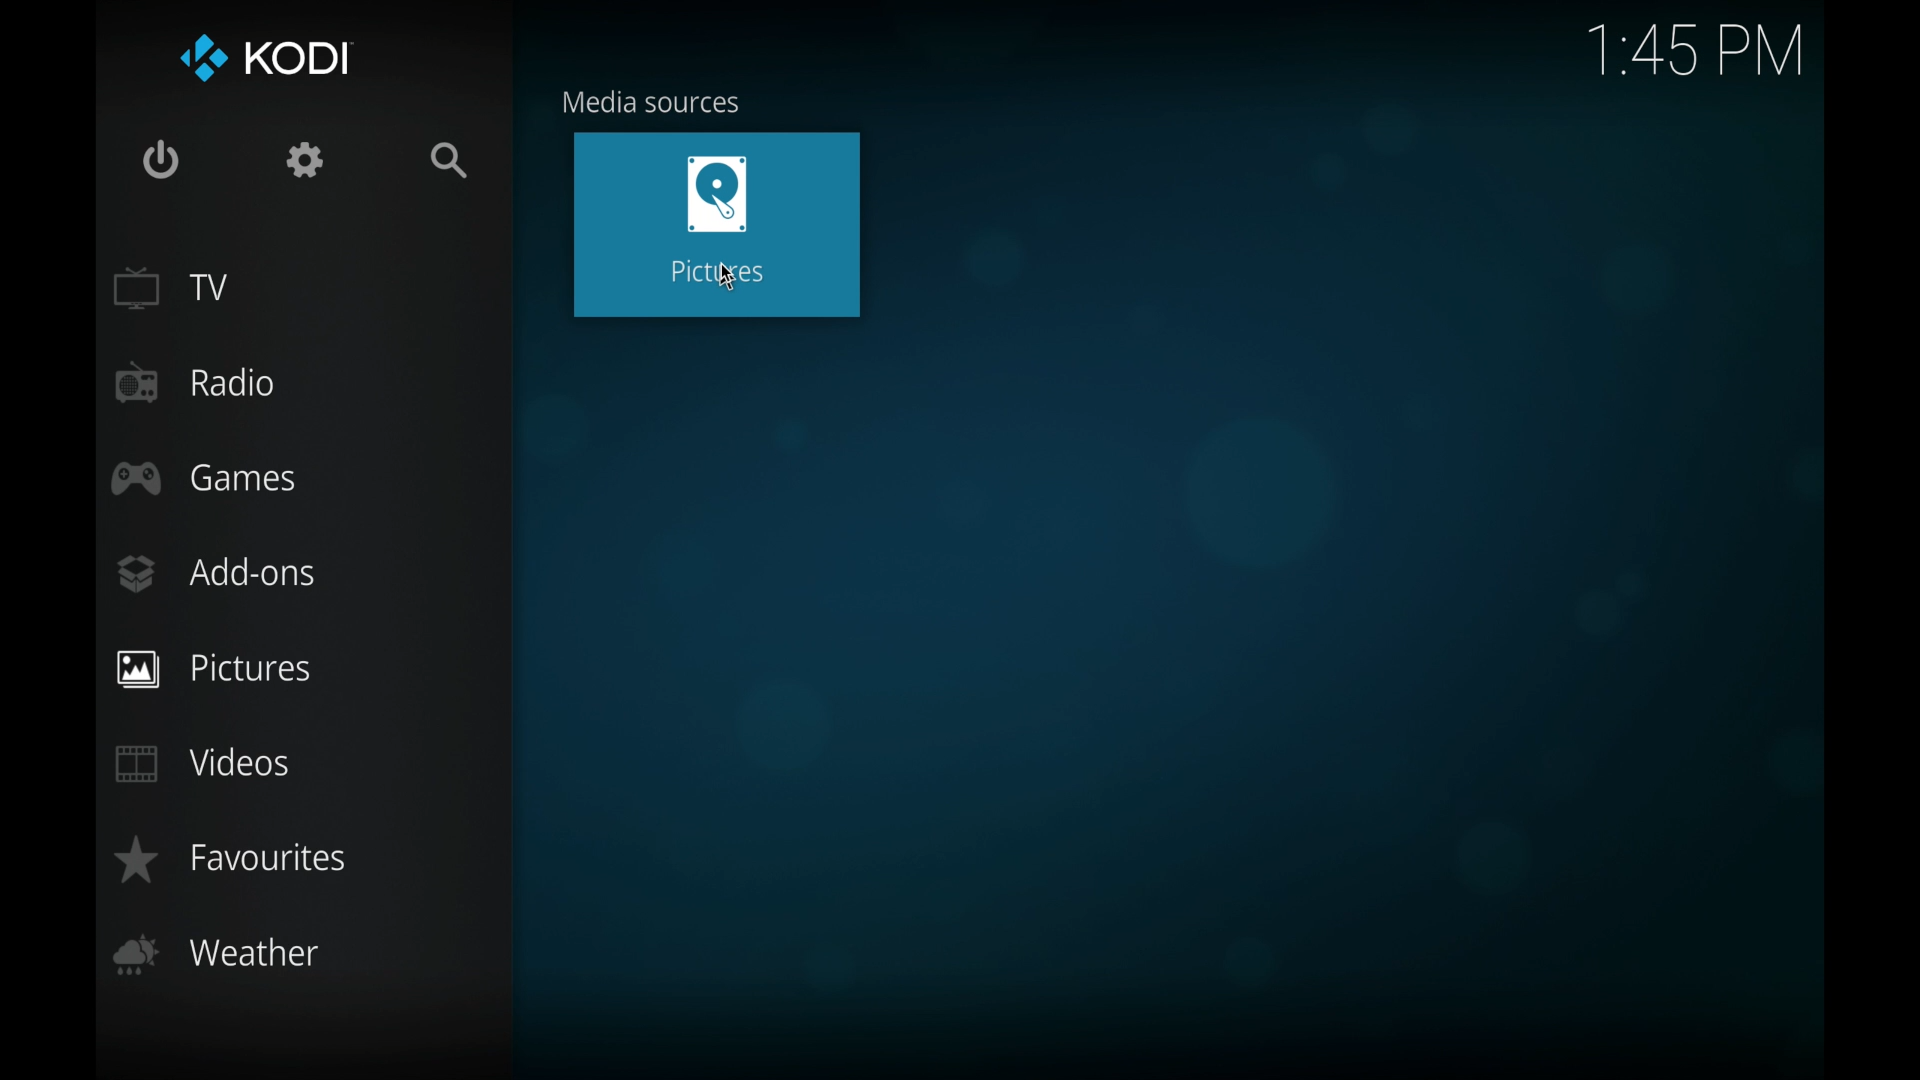  What do you see at coordinates (305, 160) in the screenshot?
I see `settings` at bounding box center [305, 160].